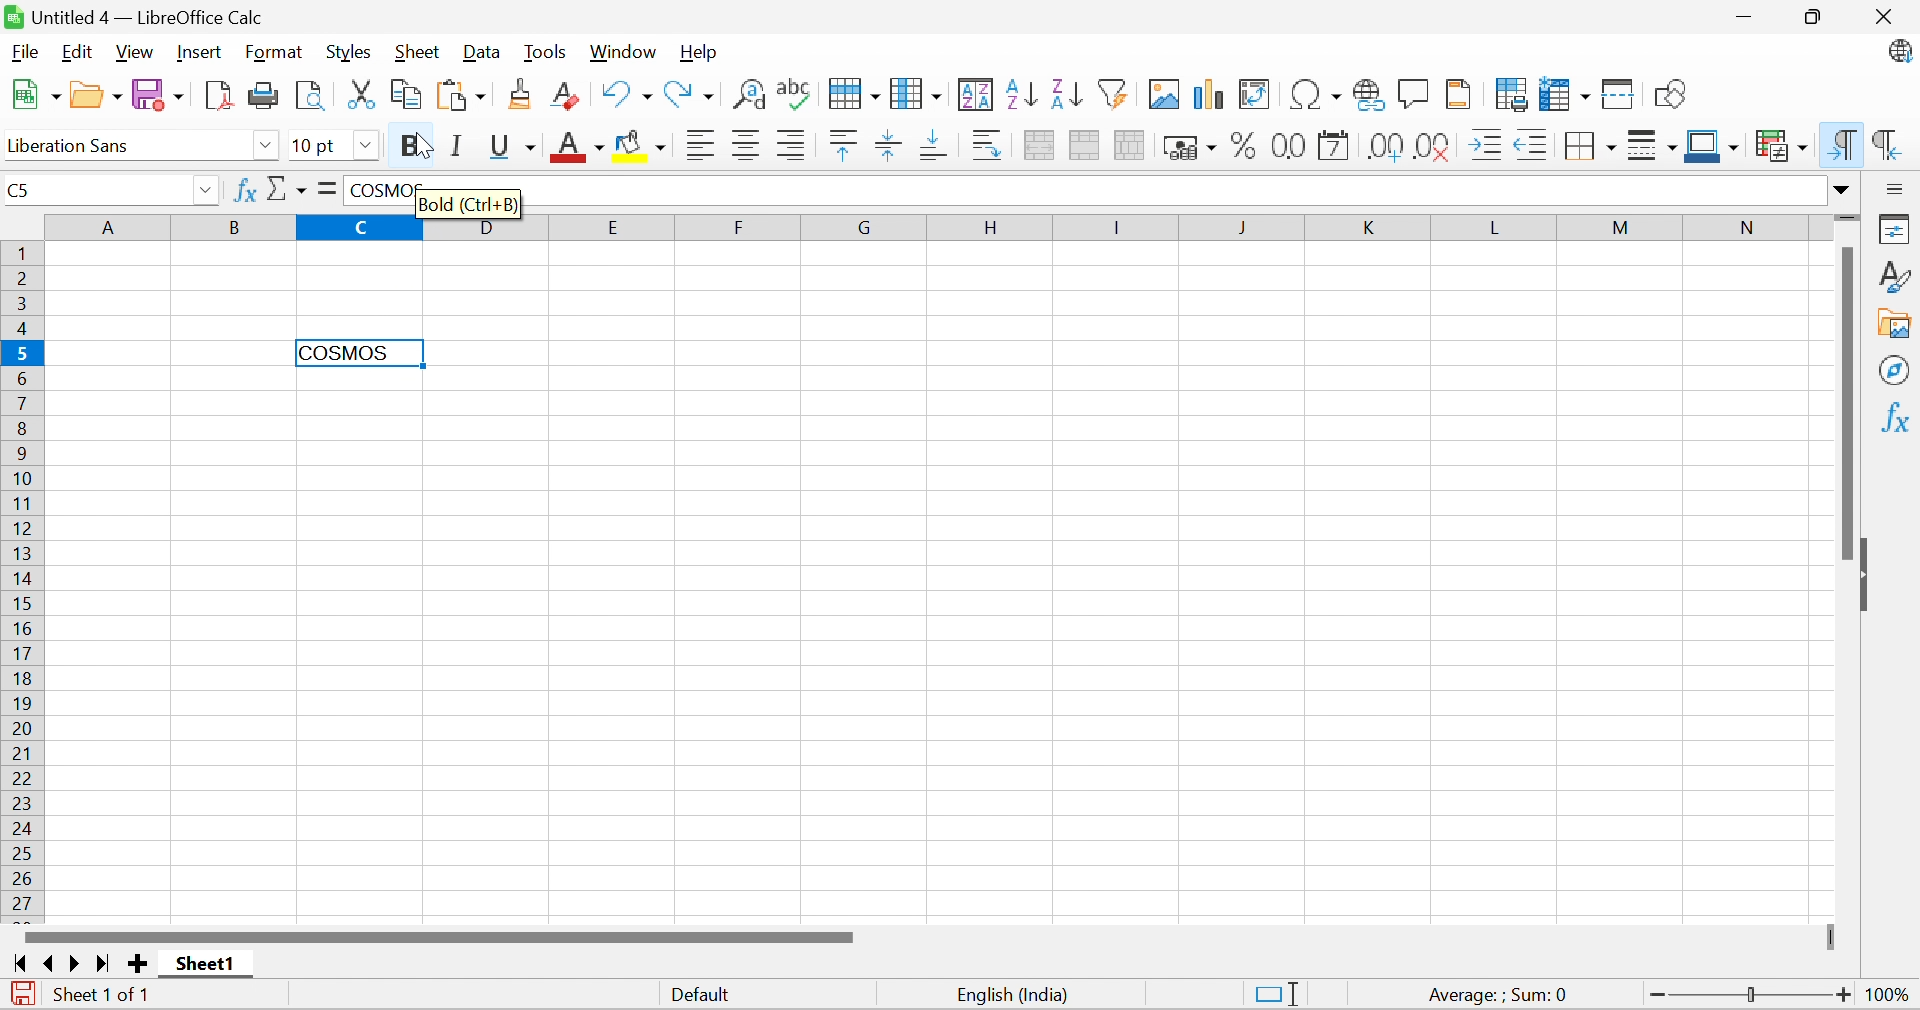 Image resolution: width=1920 pixels, height=1010 pixels. What do you see at coordinates (1834, 936) in the screenshot?
I see `Slider` at bounding box center [1834, 936].